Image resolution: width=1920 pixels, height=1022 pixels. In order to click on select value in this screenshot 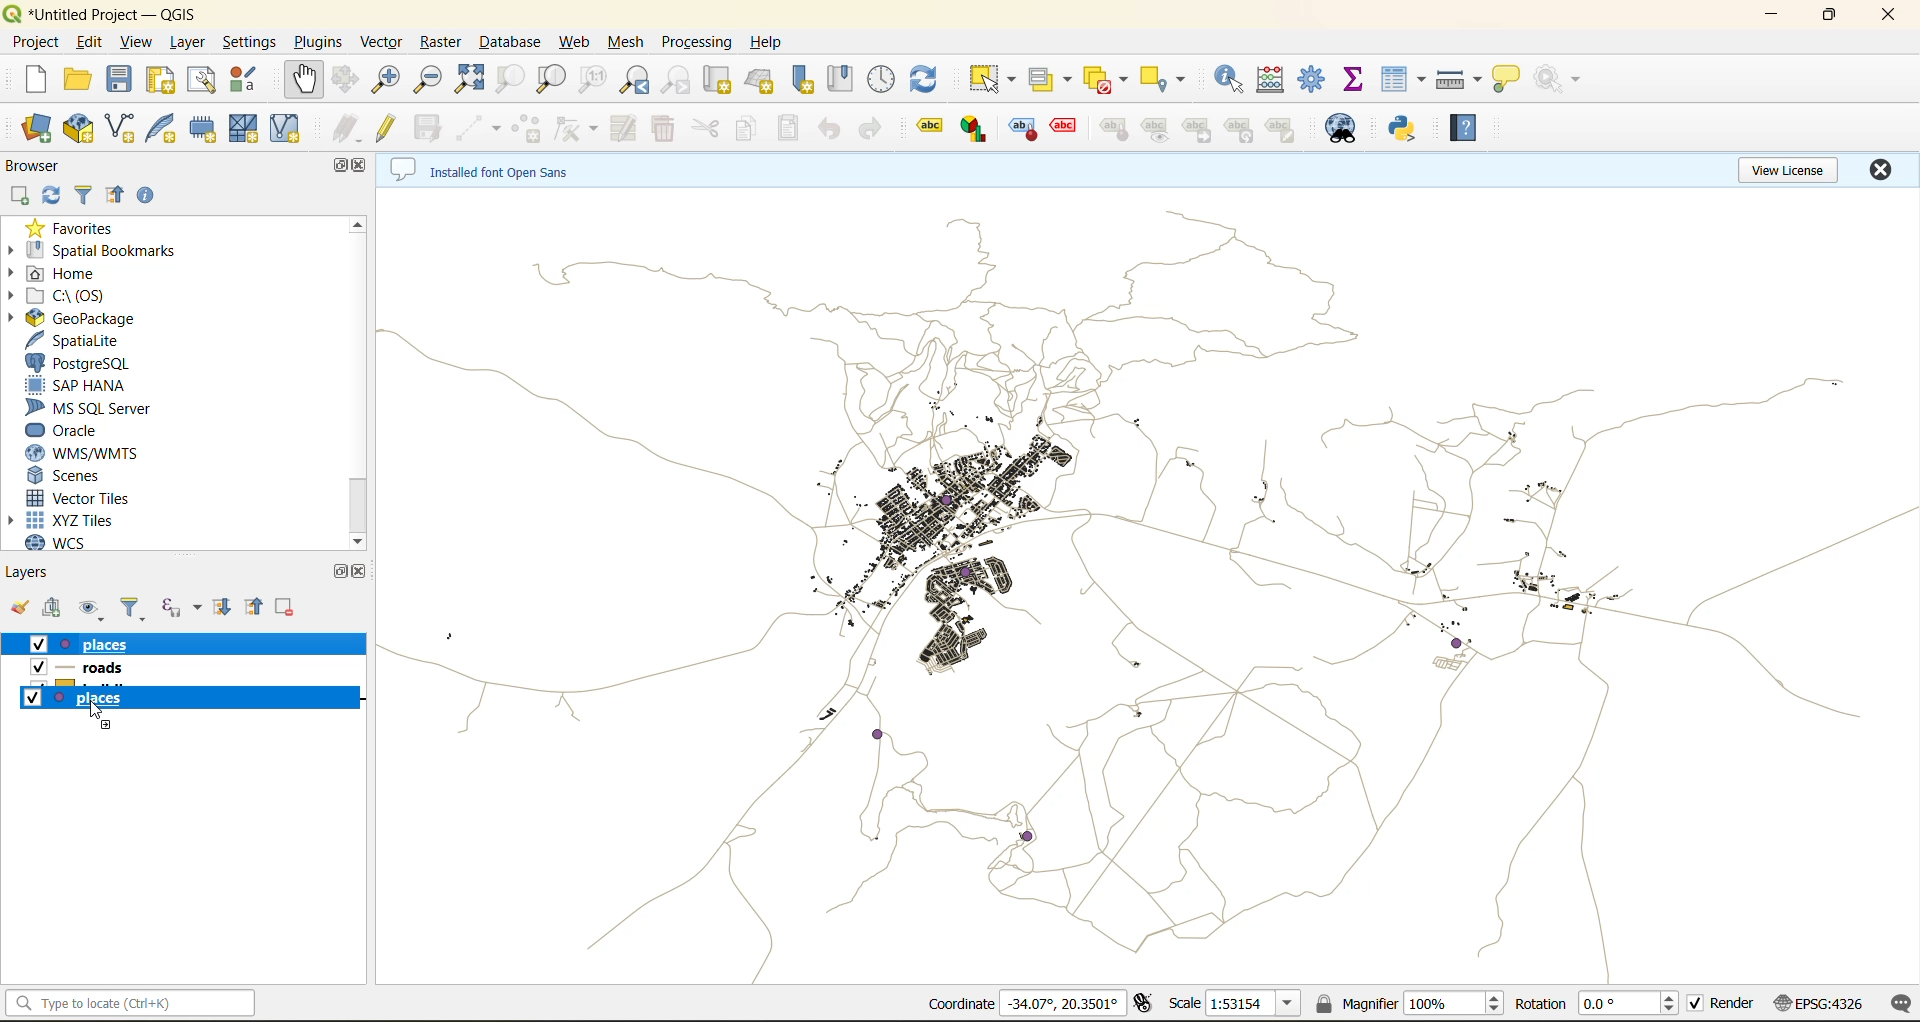, I will do `click(1054, 77)`.